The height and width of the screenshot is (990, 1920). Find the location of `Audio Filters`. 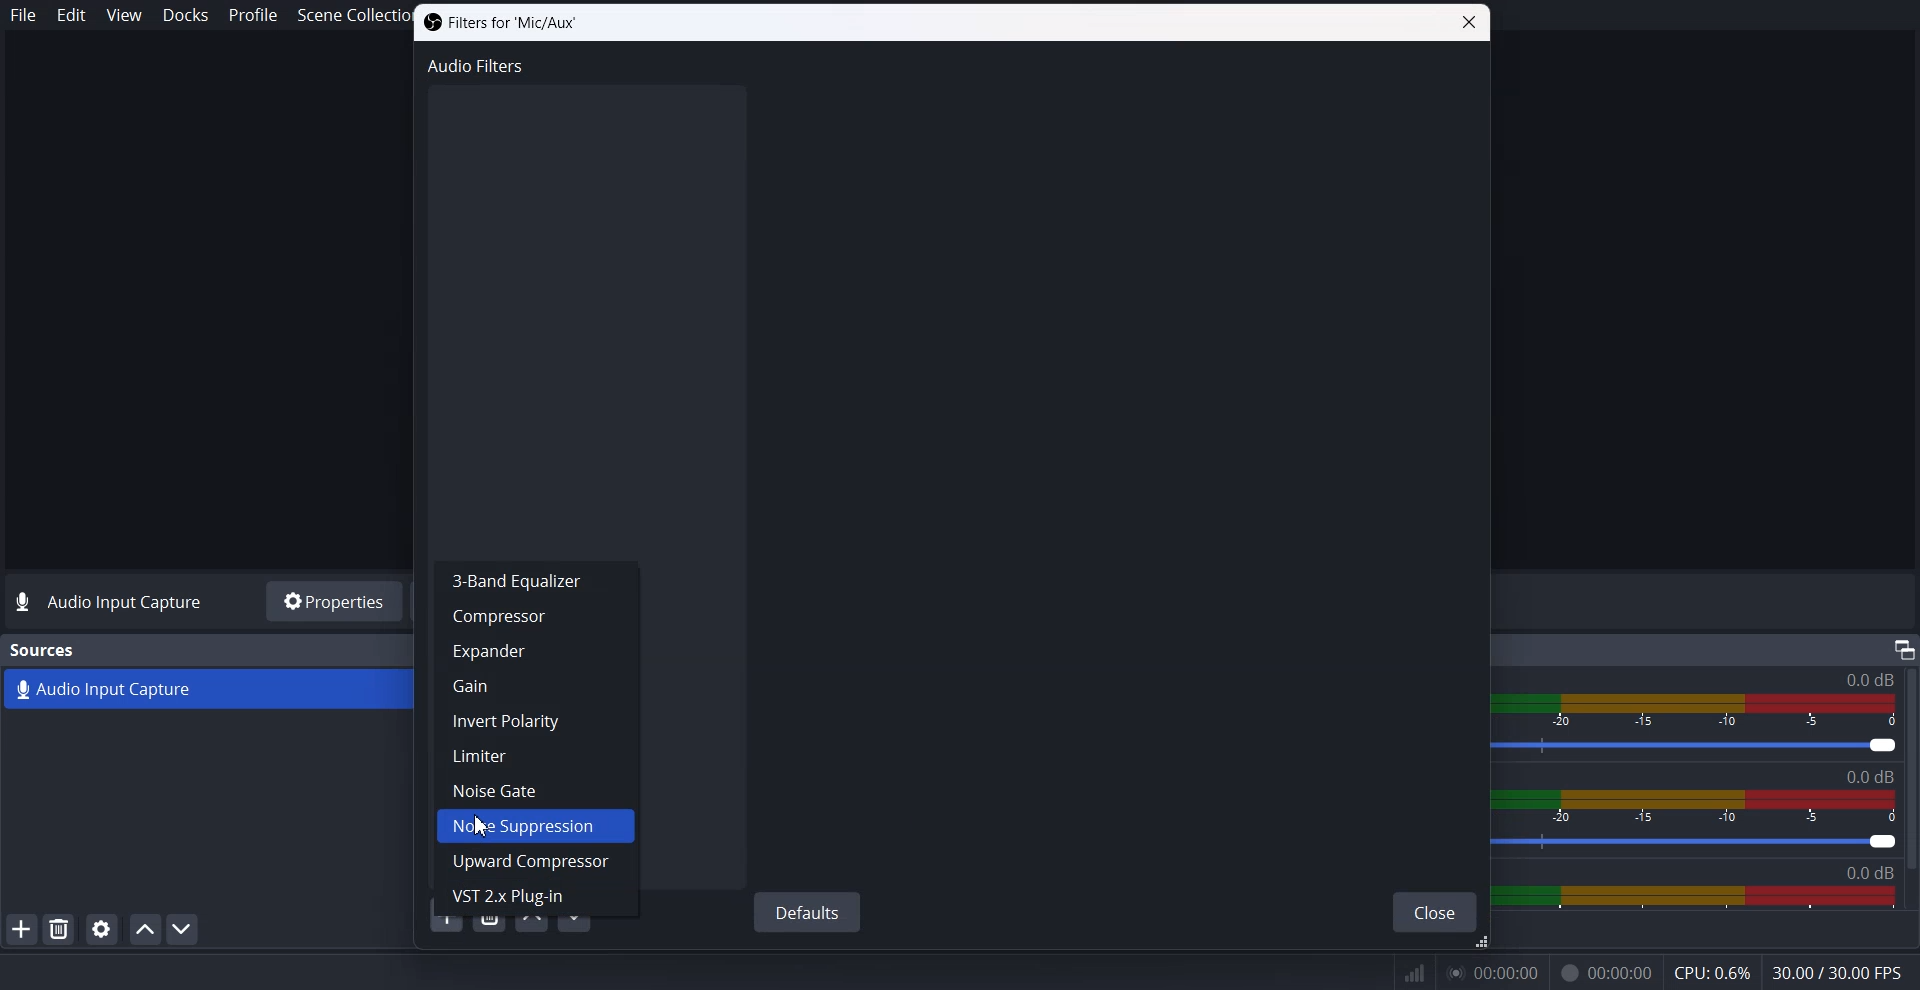

Audio Filters is located at coordinates (477, 64).